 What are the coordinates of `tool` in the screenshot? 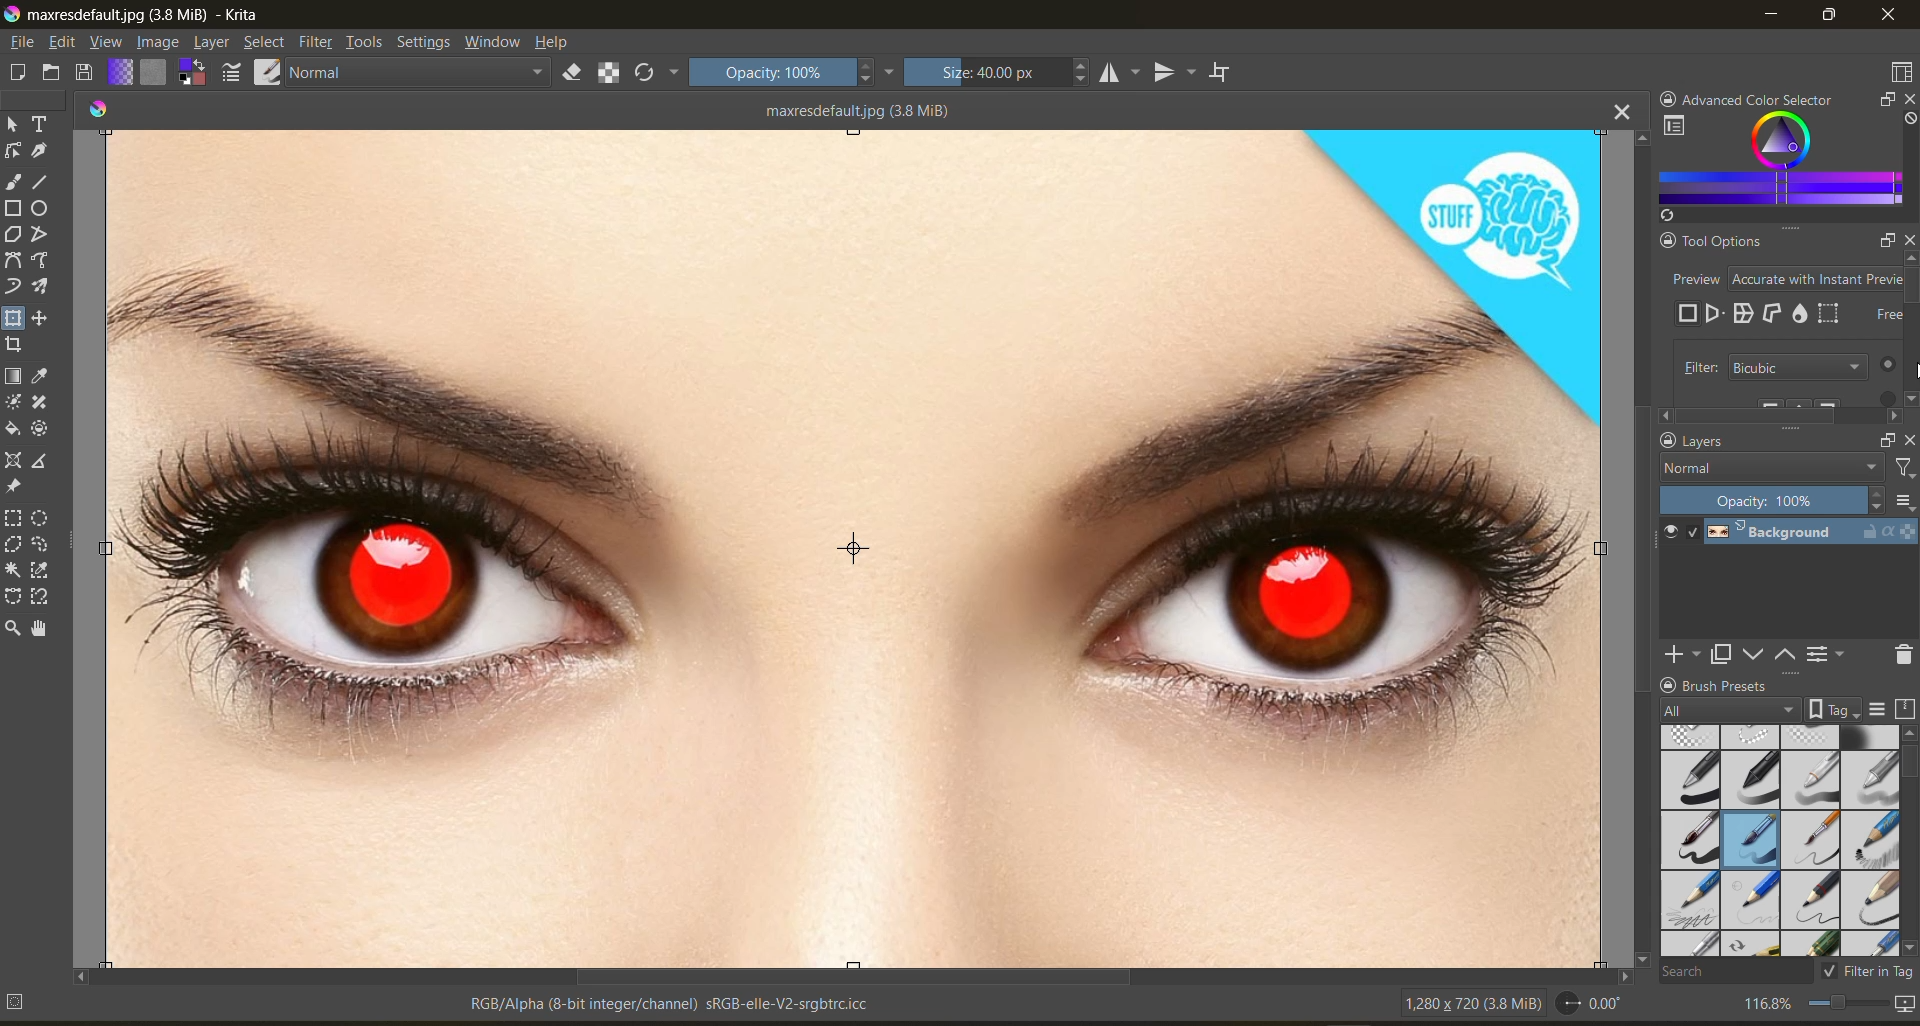 It's located at (12, 460).